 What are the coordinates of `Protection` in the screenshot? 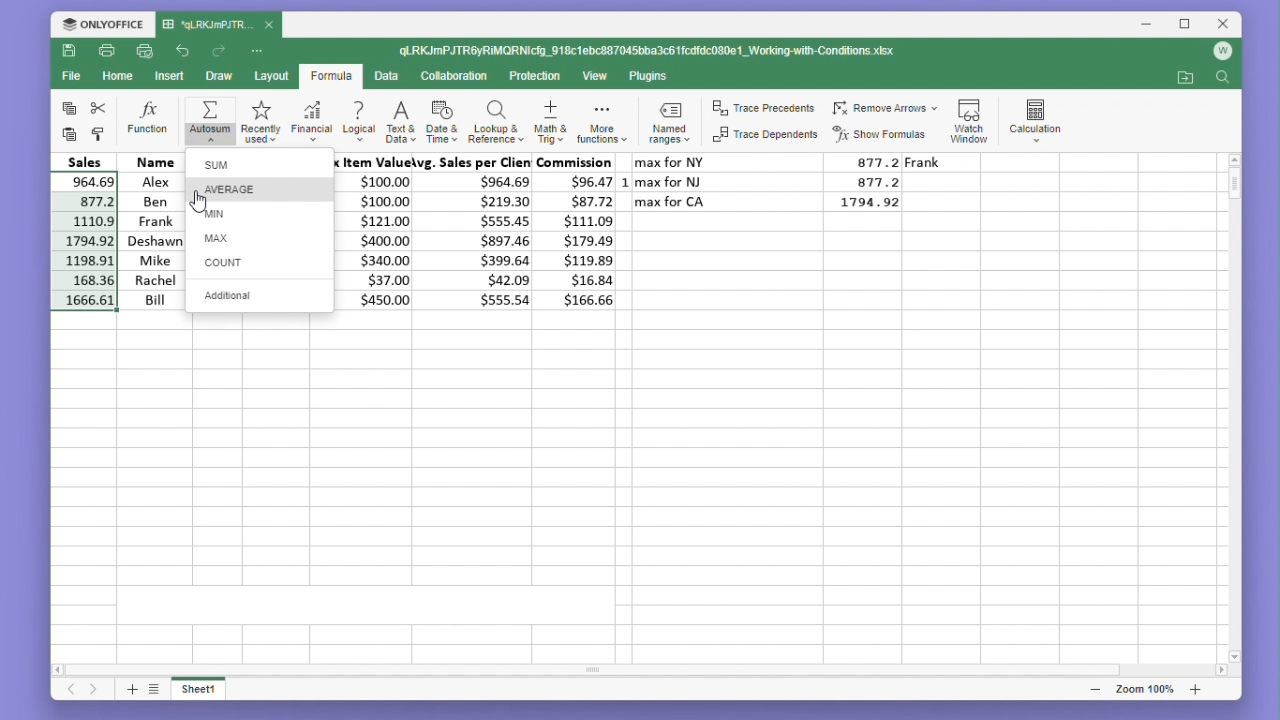 It's located at (533, 77).